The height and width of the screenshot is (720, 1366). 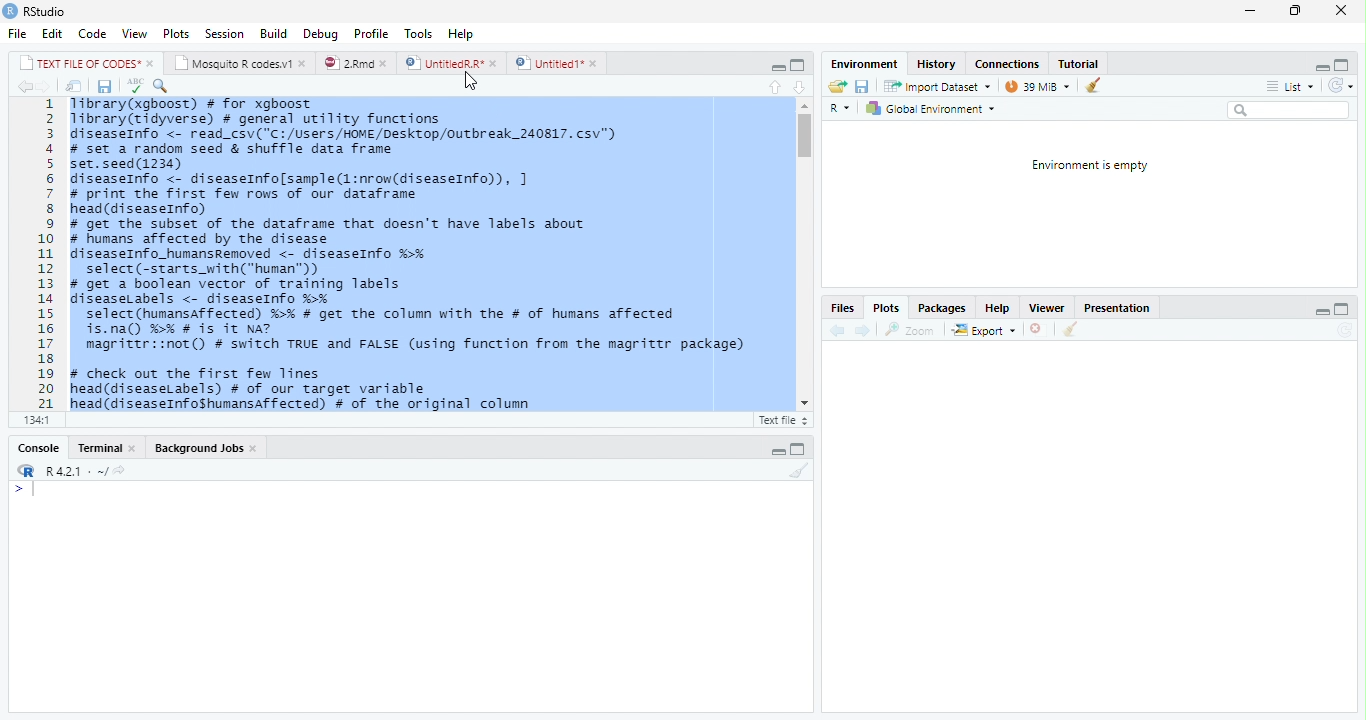 What do you see at coordinates (774, 65) in the screenshot?
I see `Minimize` at bounding box center [774, 65].